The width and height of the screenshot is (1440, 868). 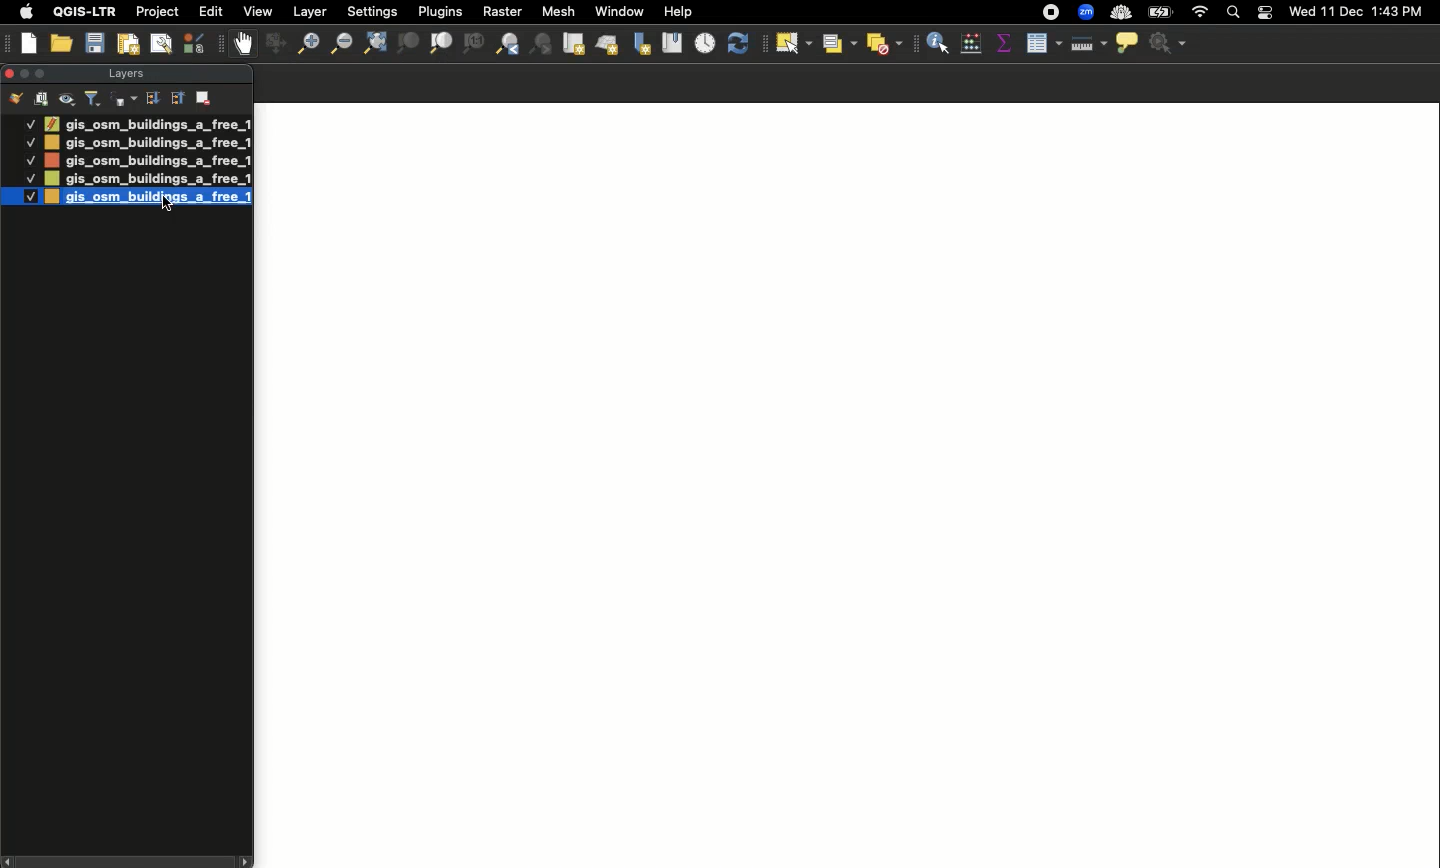 I want to click on Checked, so click(x=30, y=160).